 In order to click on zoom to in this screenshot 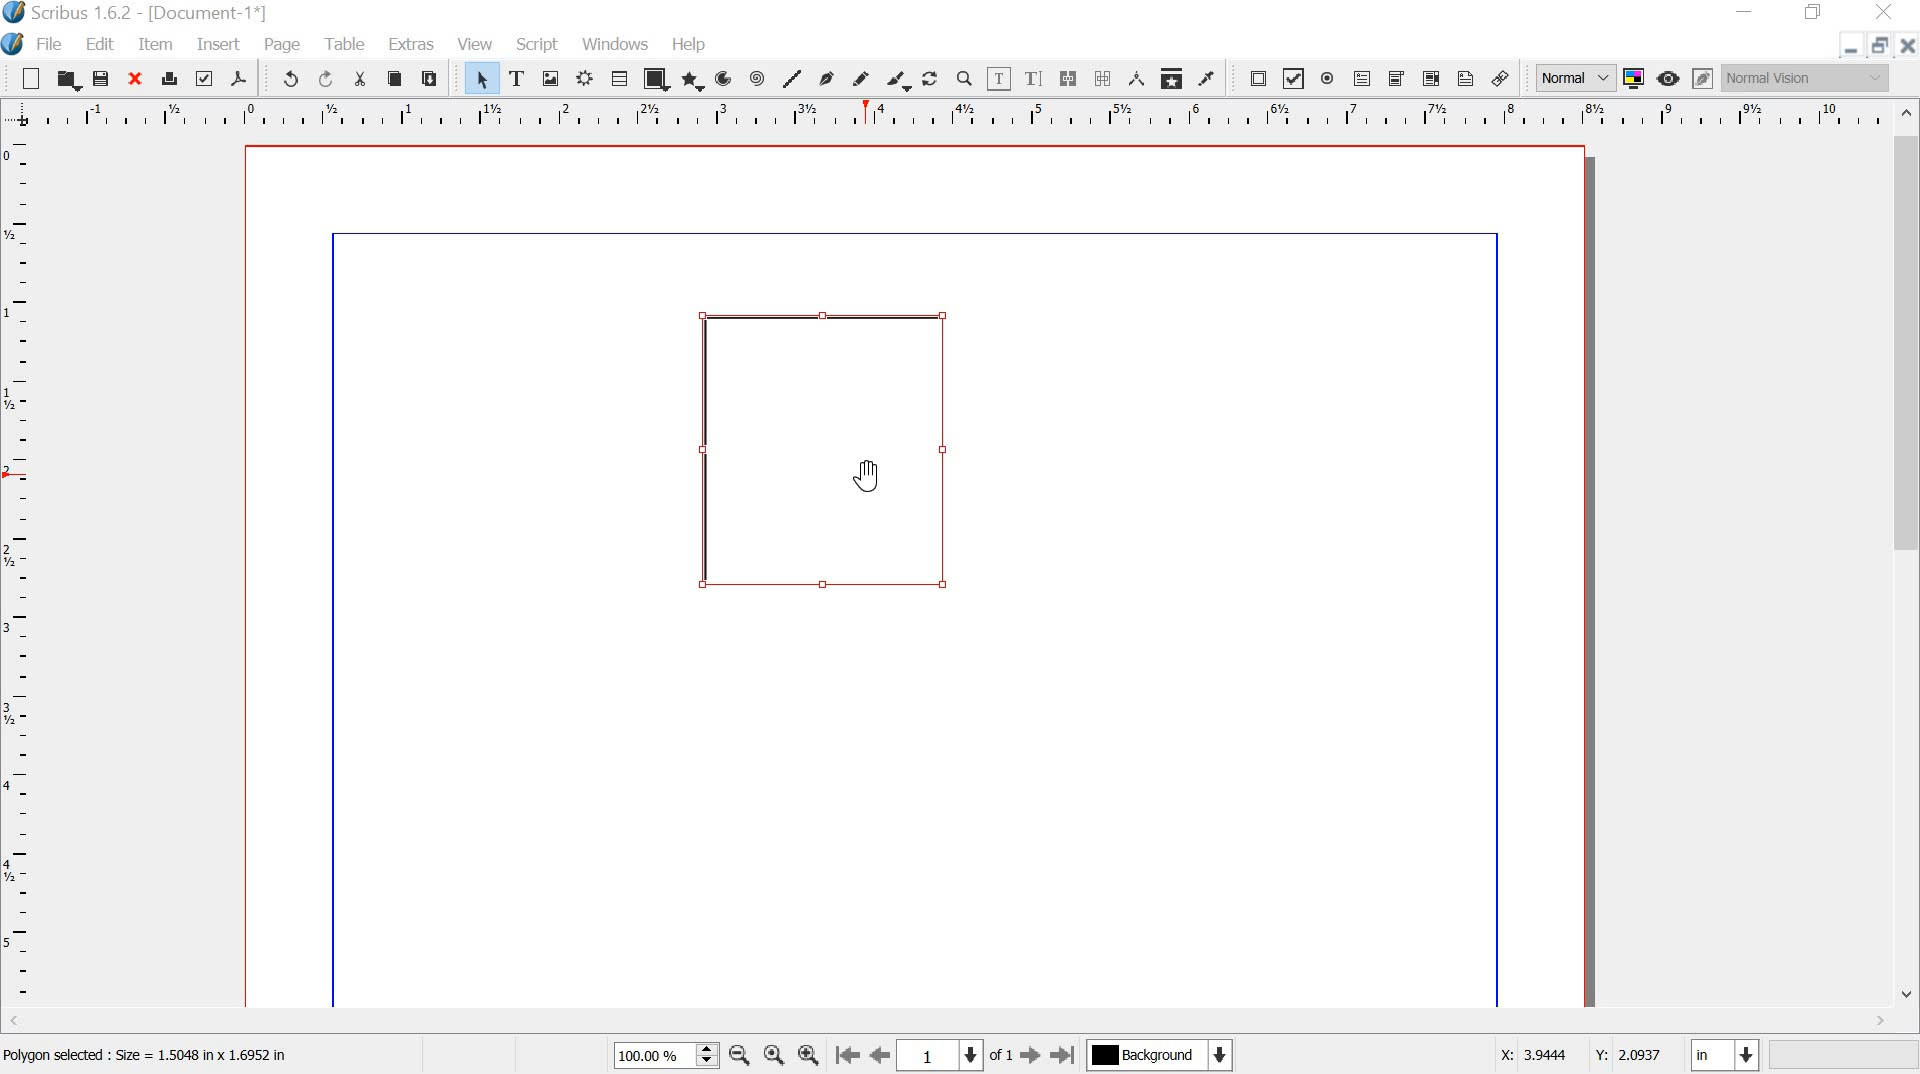, I will do `click(773, 1055)`.